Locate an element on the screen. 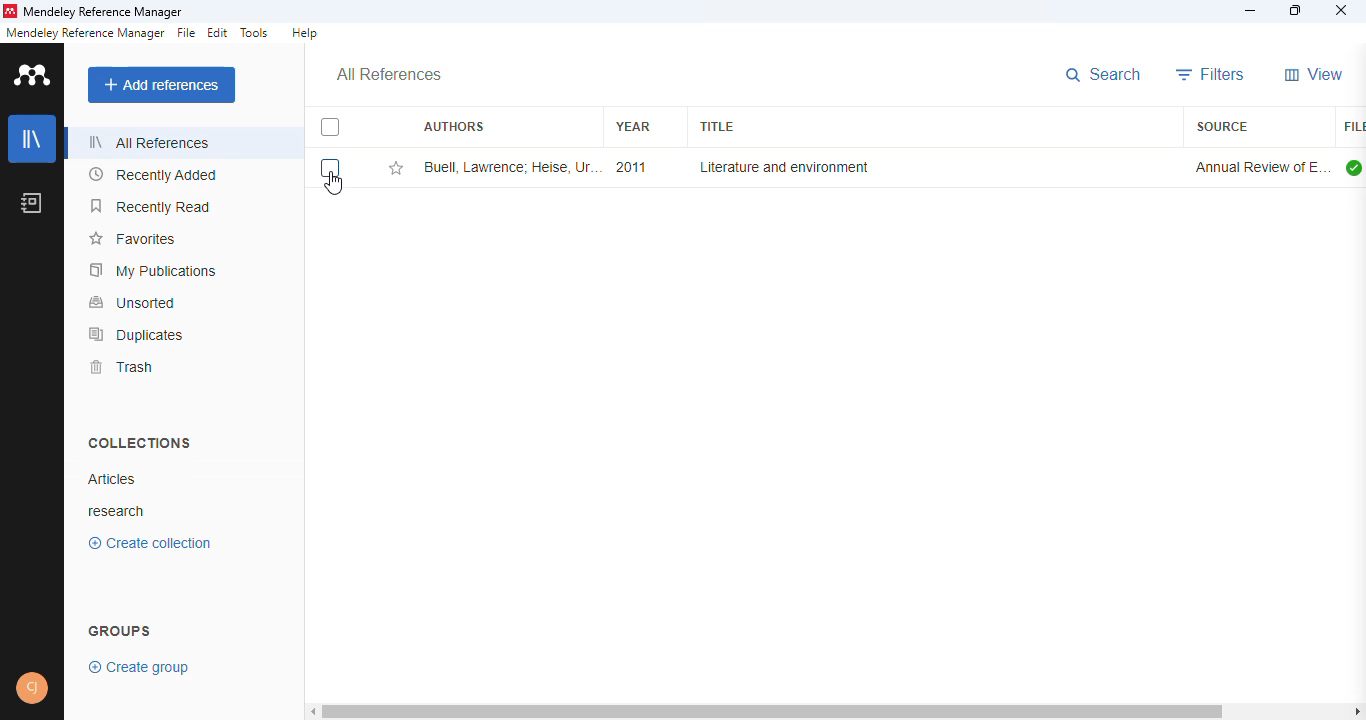 The image size is (1366, 720). all files downloaded is located at coordinates (1354, 167).